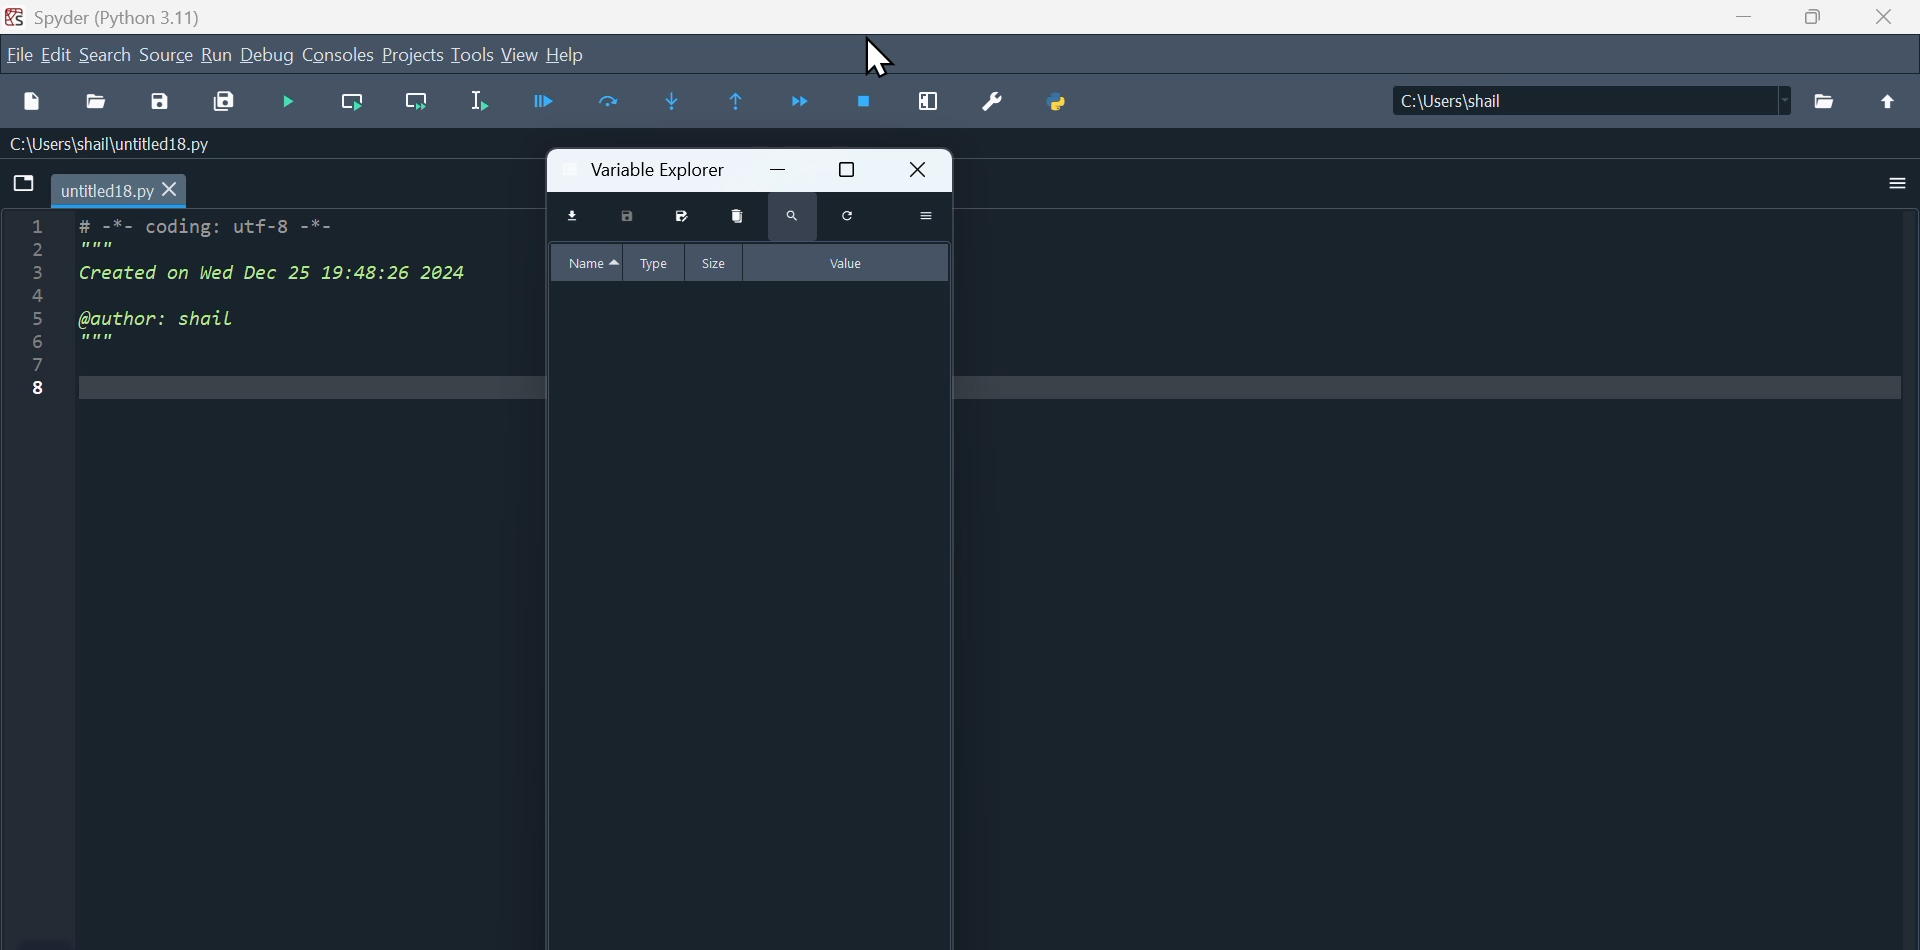  What do you see at coordinates (415, 55) in the screenshot?
I see `Projects` at bounding box center [415, 55].